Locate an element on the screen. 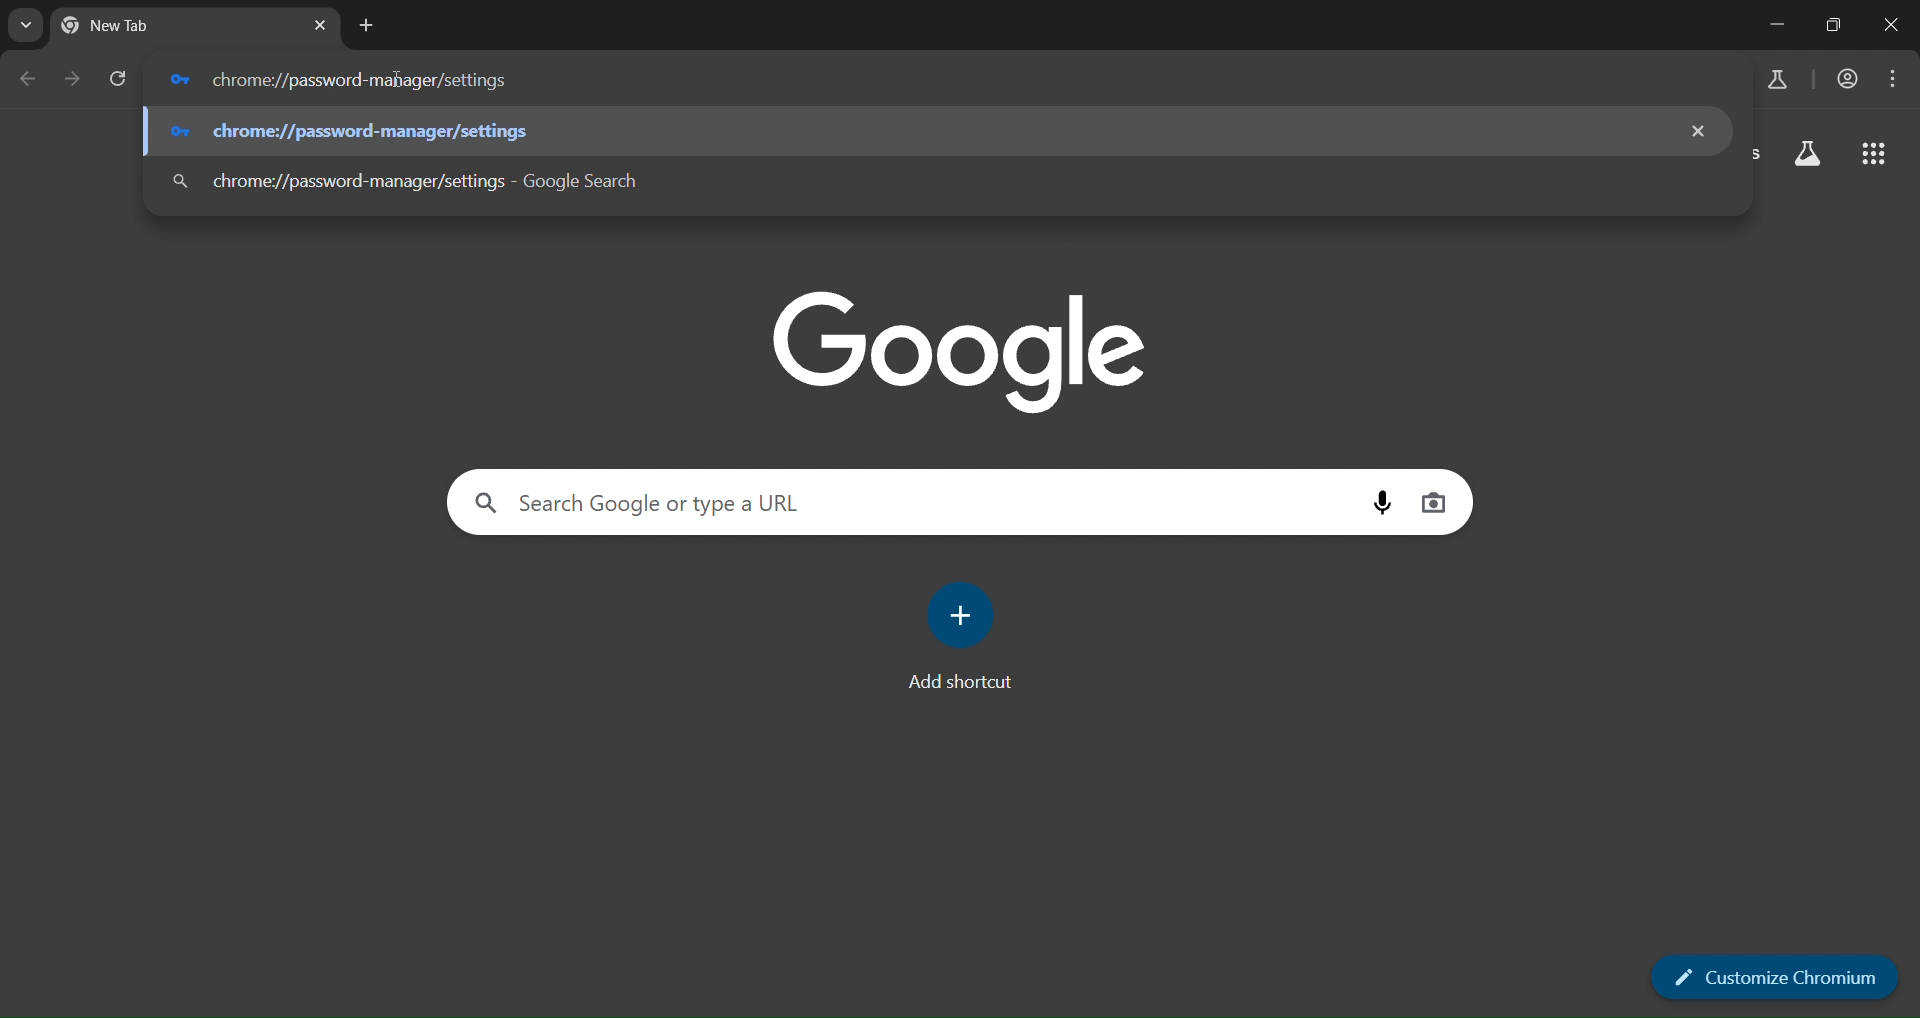 The image size is (1920, 1018). google apps is located at coordinates (1874, 156).